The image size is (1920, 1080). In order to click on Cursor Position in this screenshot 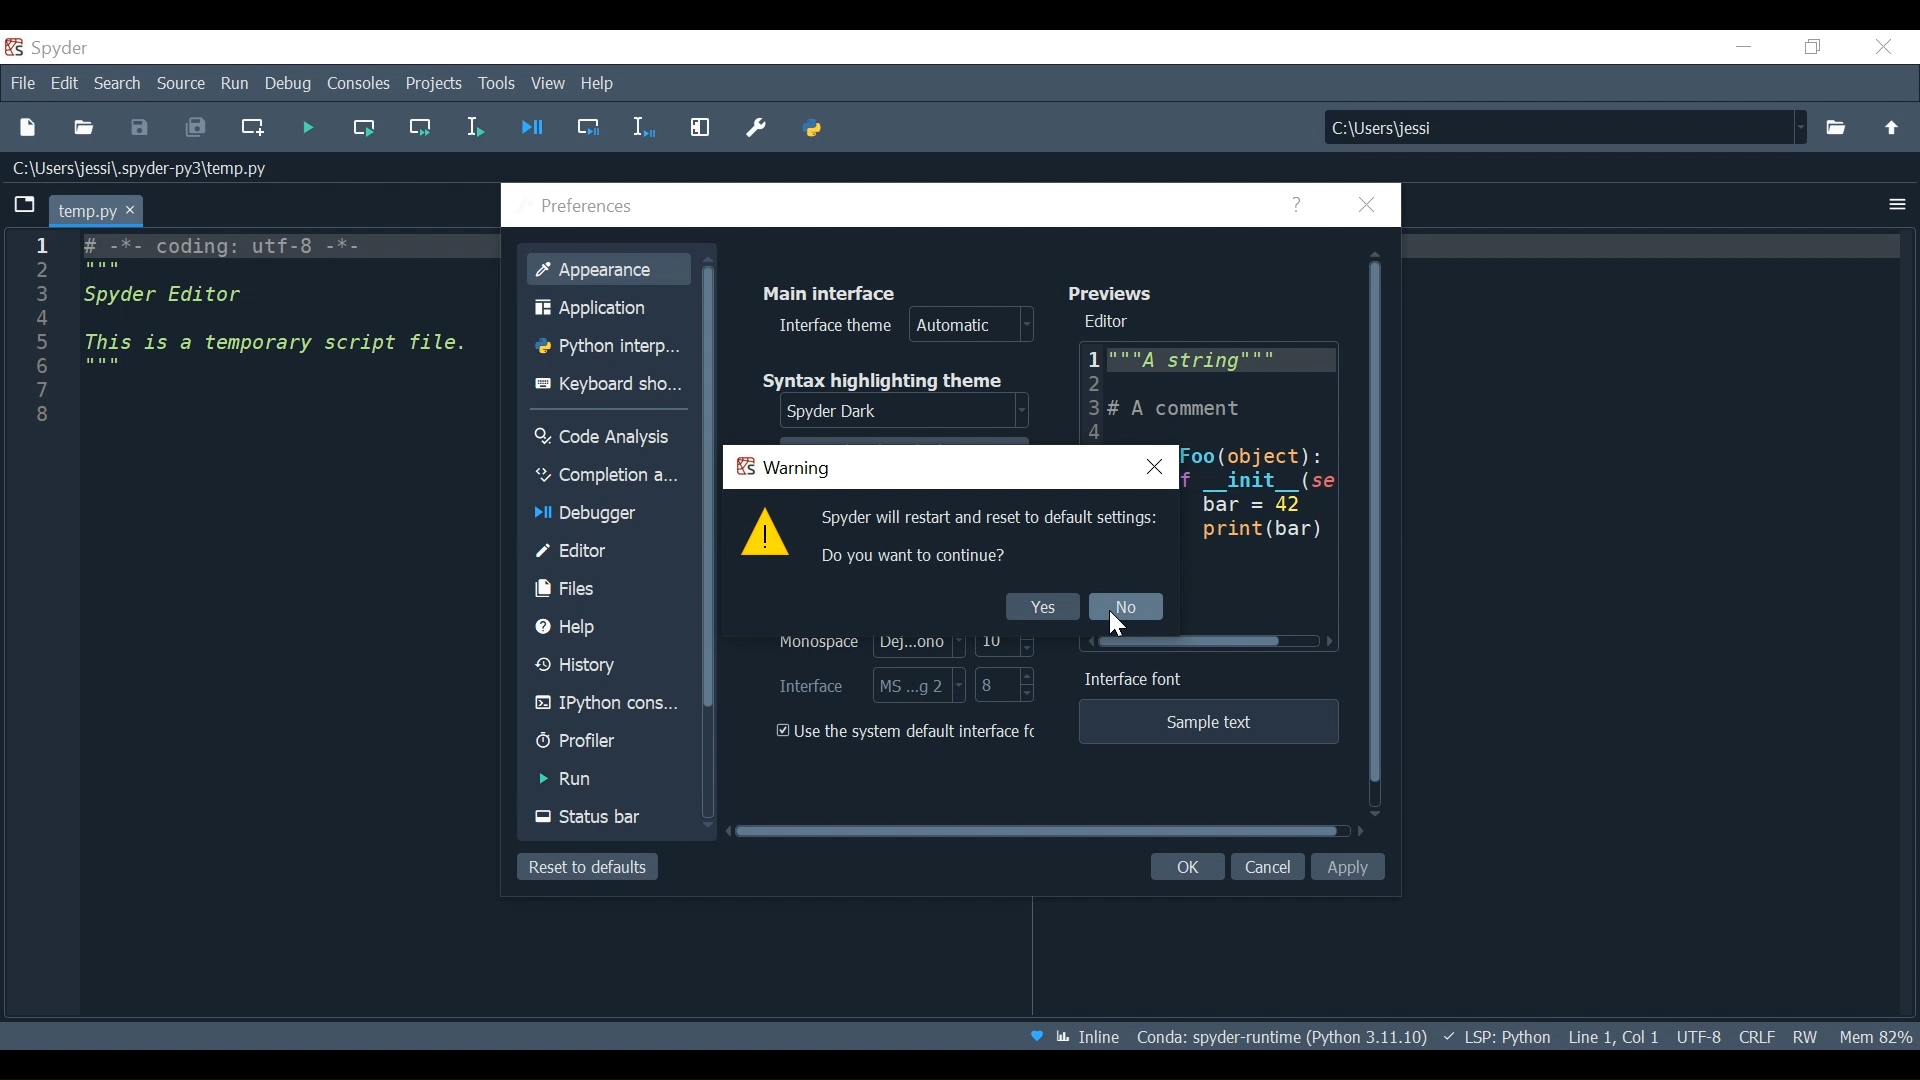, I will do `click(1612, 1036)`.